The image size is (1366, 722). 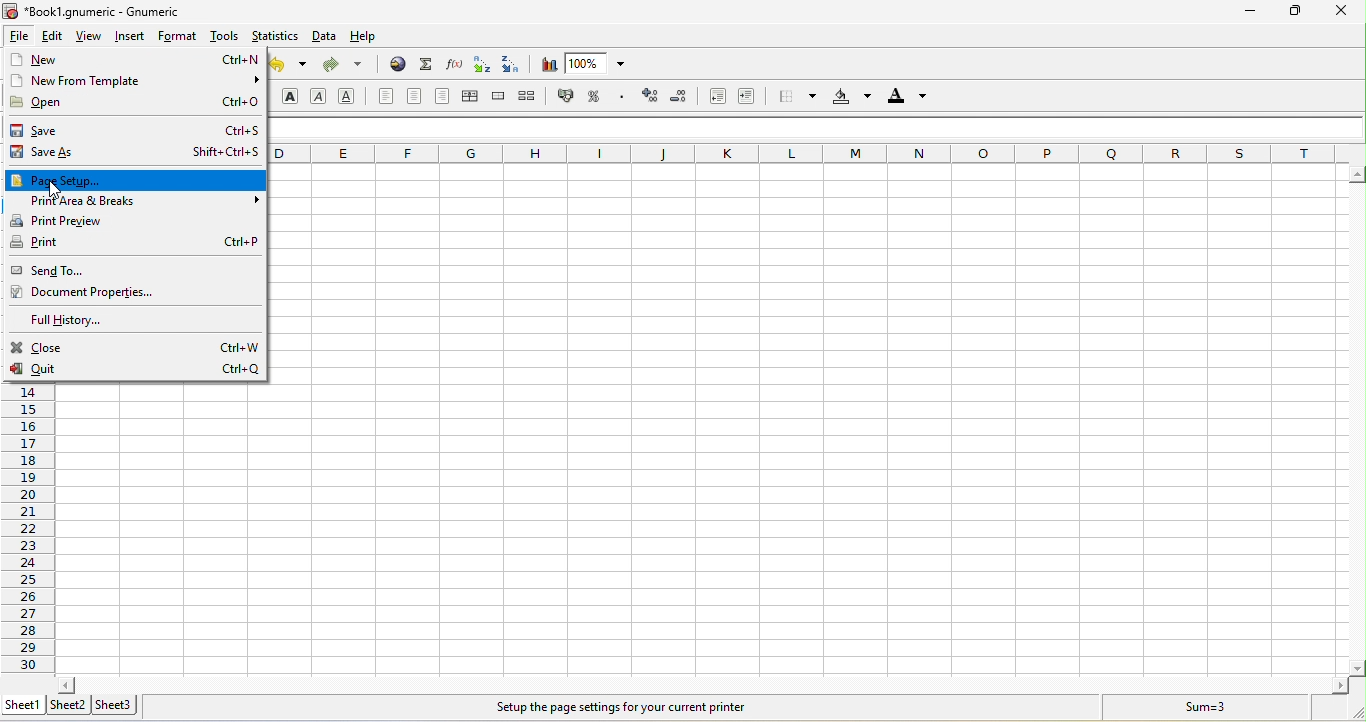 What do you see at coordinates (135, 244) in the screenshot?
I see `print` at bounding box center [135, 244].